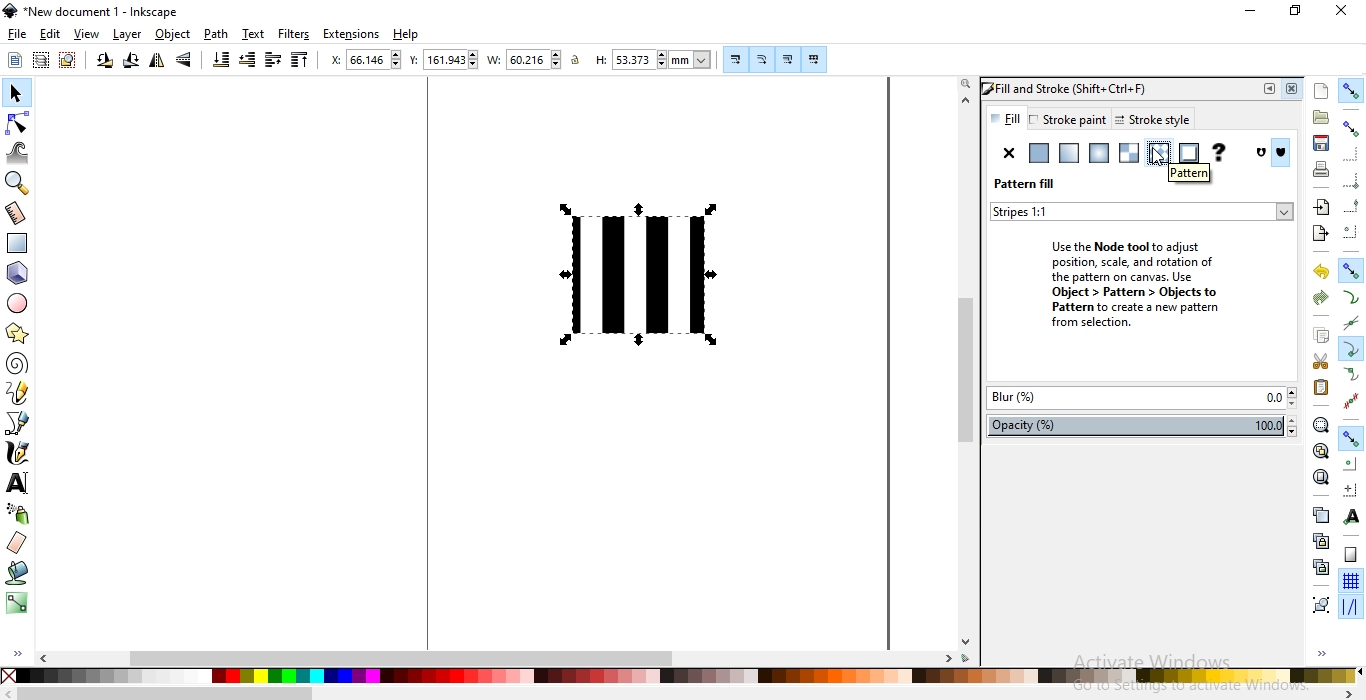  What do you see at coordinates (1350, 464) in the screenshot?
I see `snap centers to objects` at bounding box center [1350, 464].